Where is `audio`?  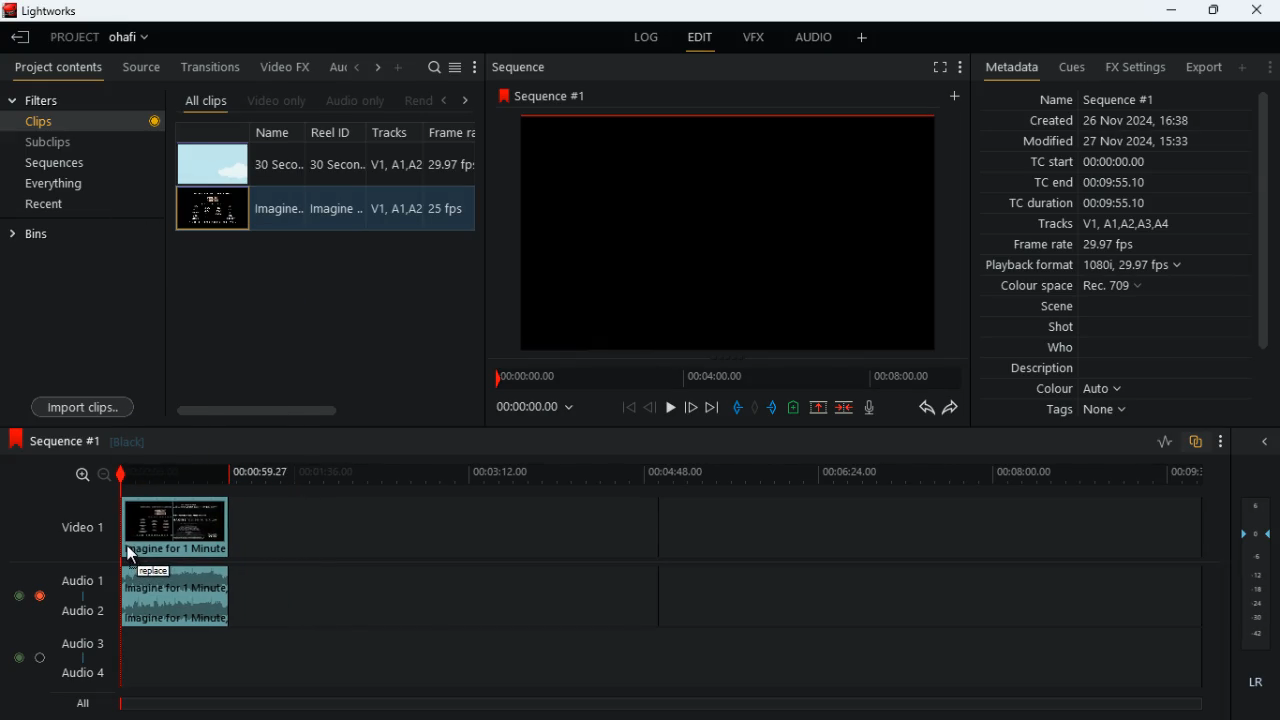
audio is located at coordinates (814, 40).